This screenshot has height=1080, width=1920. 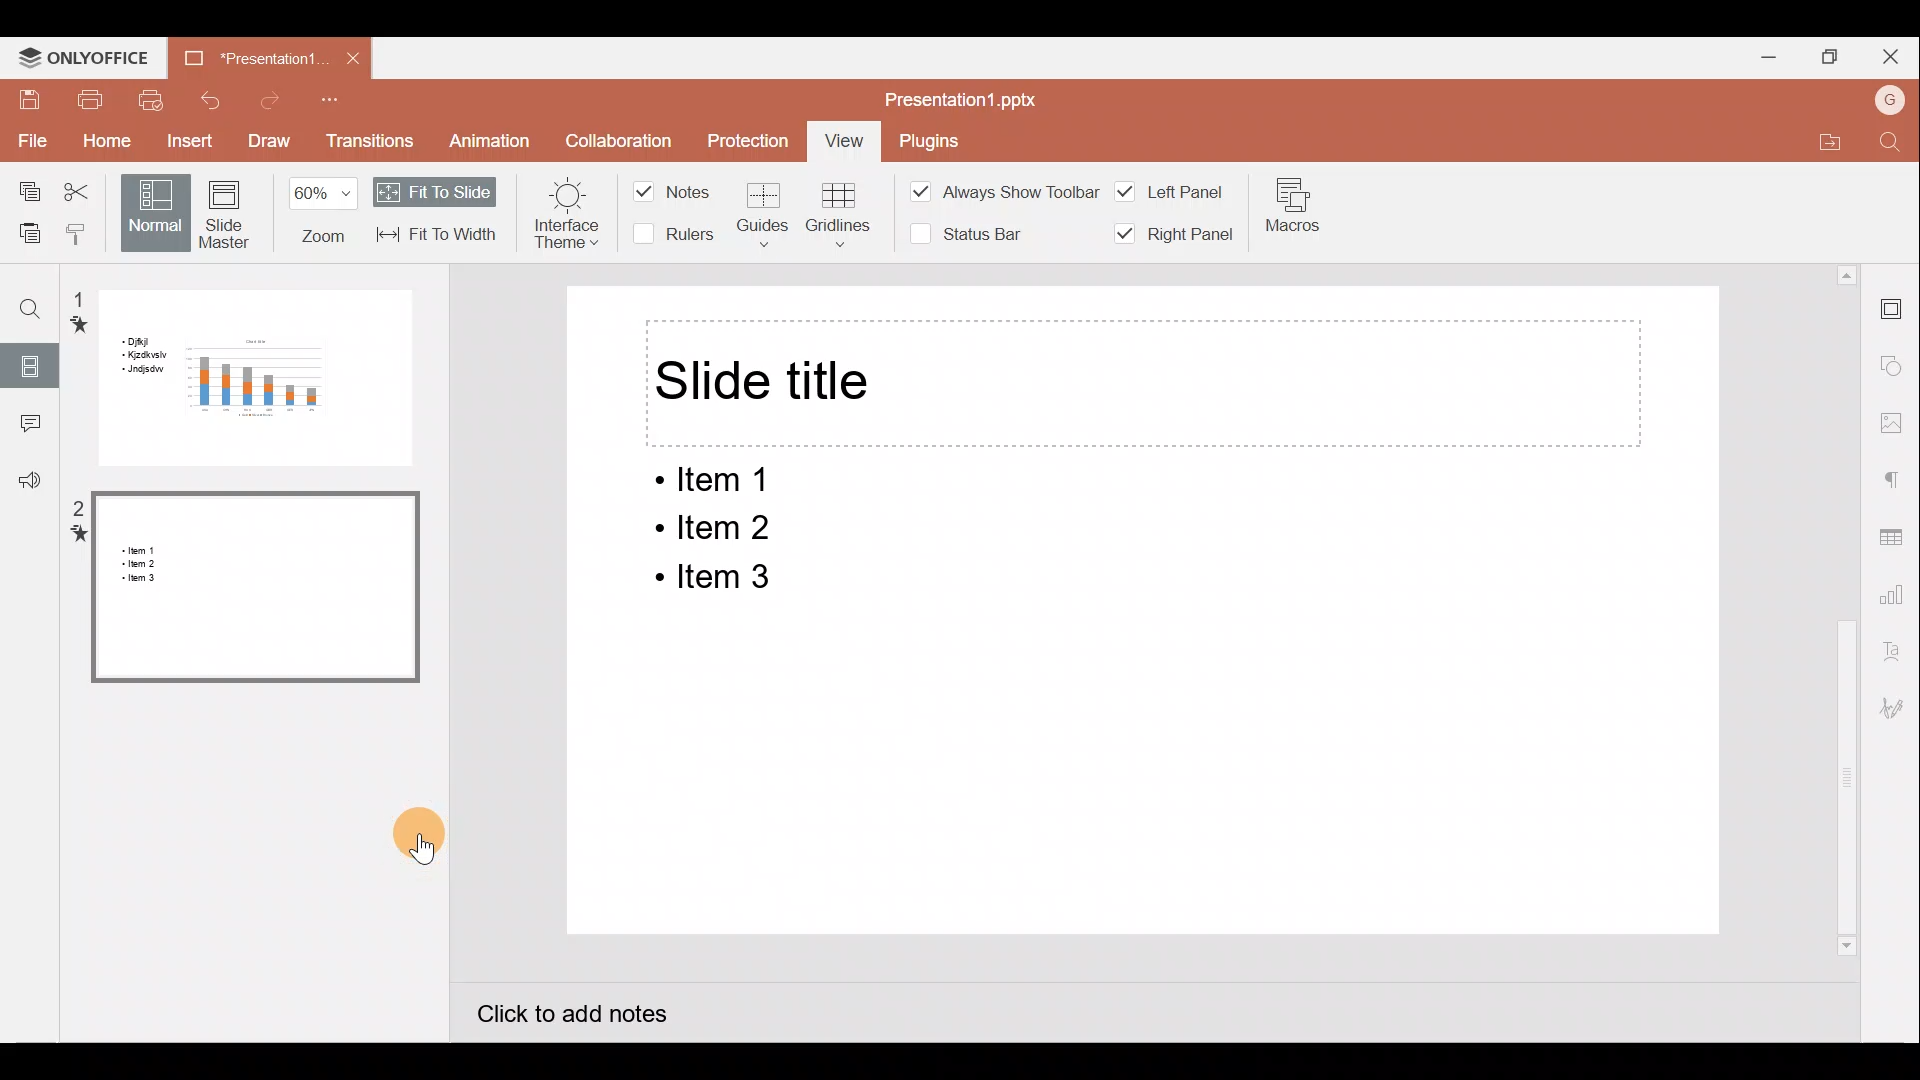 What do you see at coordinates (79, 190) in the screenshot?
I see `Cut` at bounding box center [79, 190].